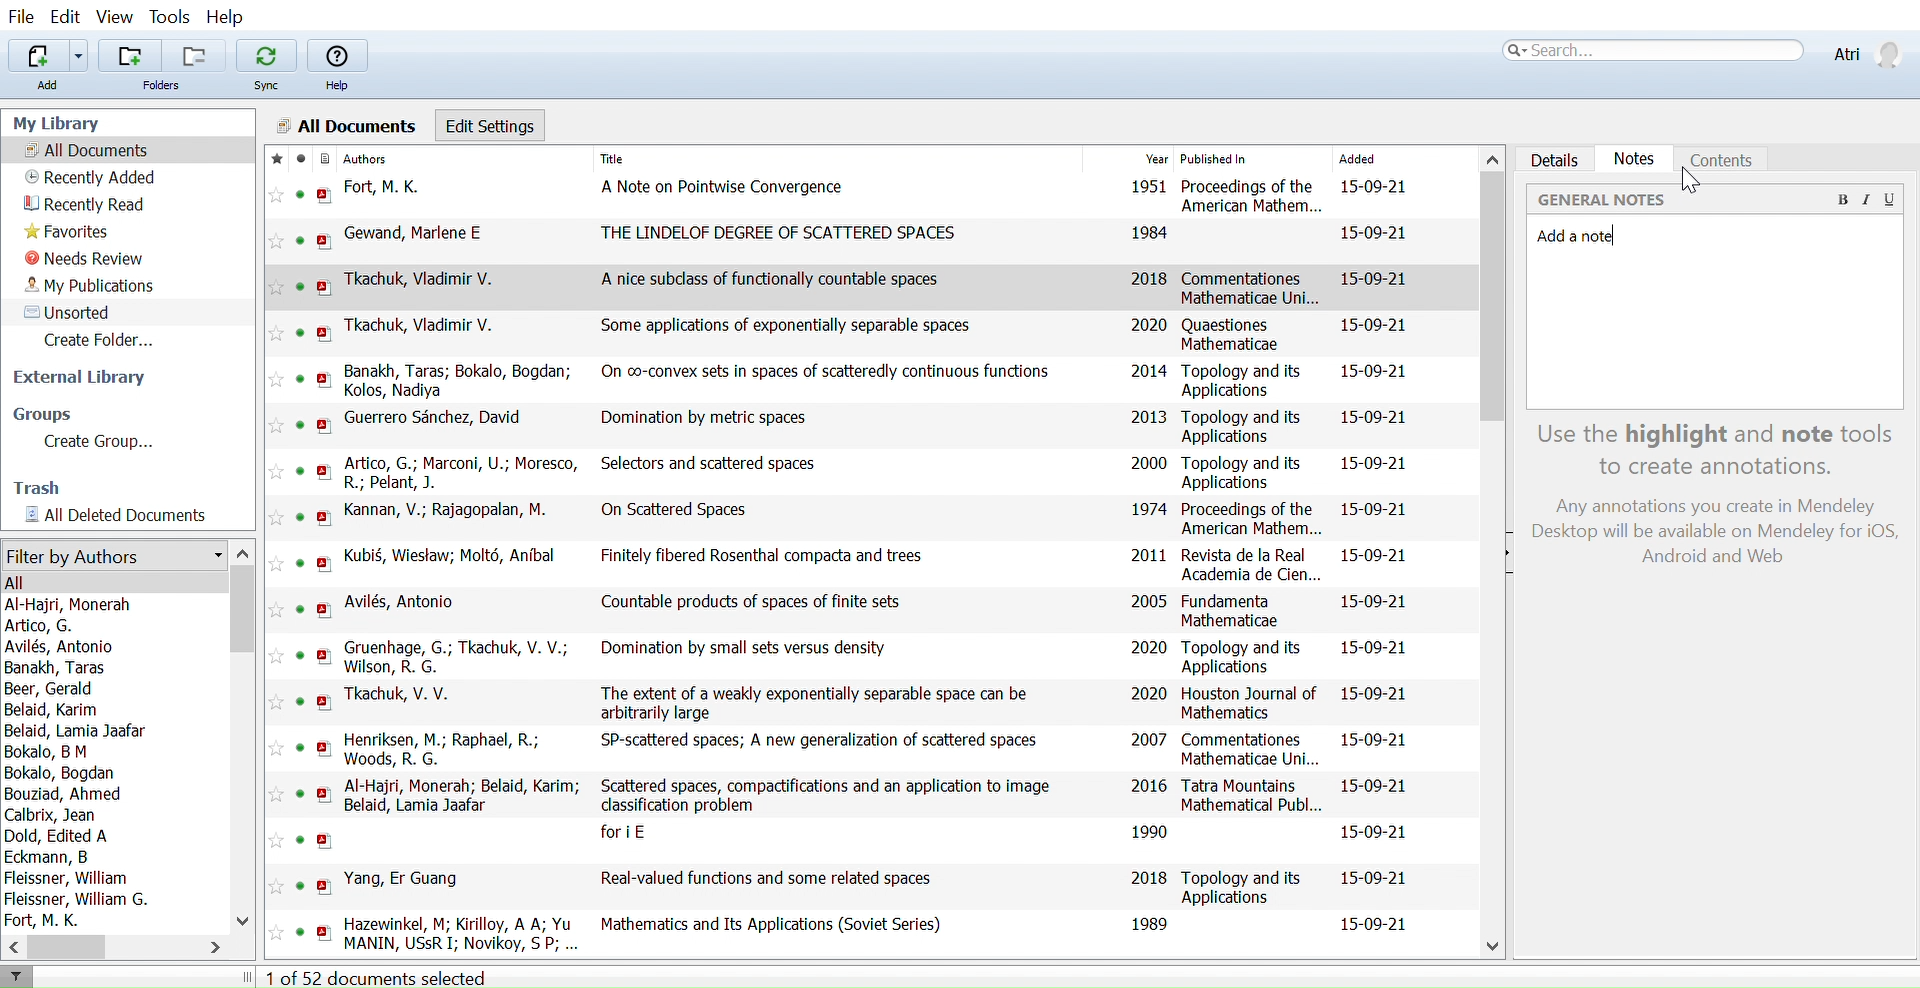 Image resolution: width=1920 pixels, height=988 pixels. I want to click on Mathematics and Its Applications (Soviet Series), so click(777, 926).